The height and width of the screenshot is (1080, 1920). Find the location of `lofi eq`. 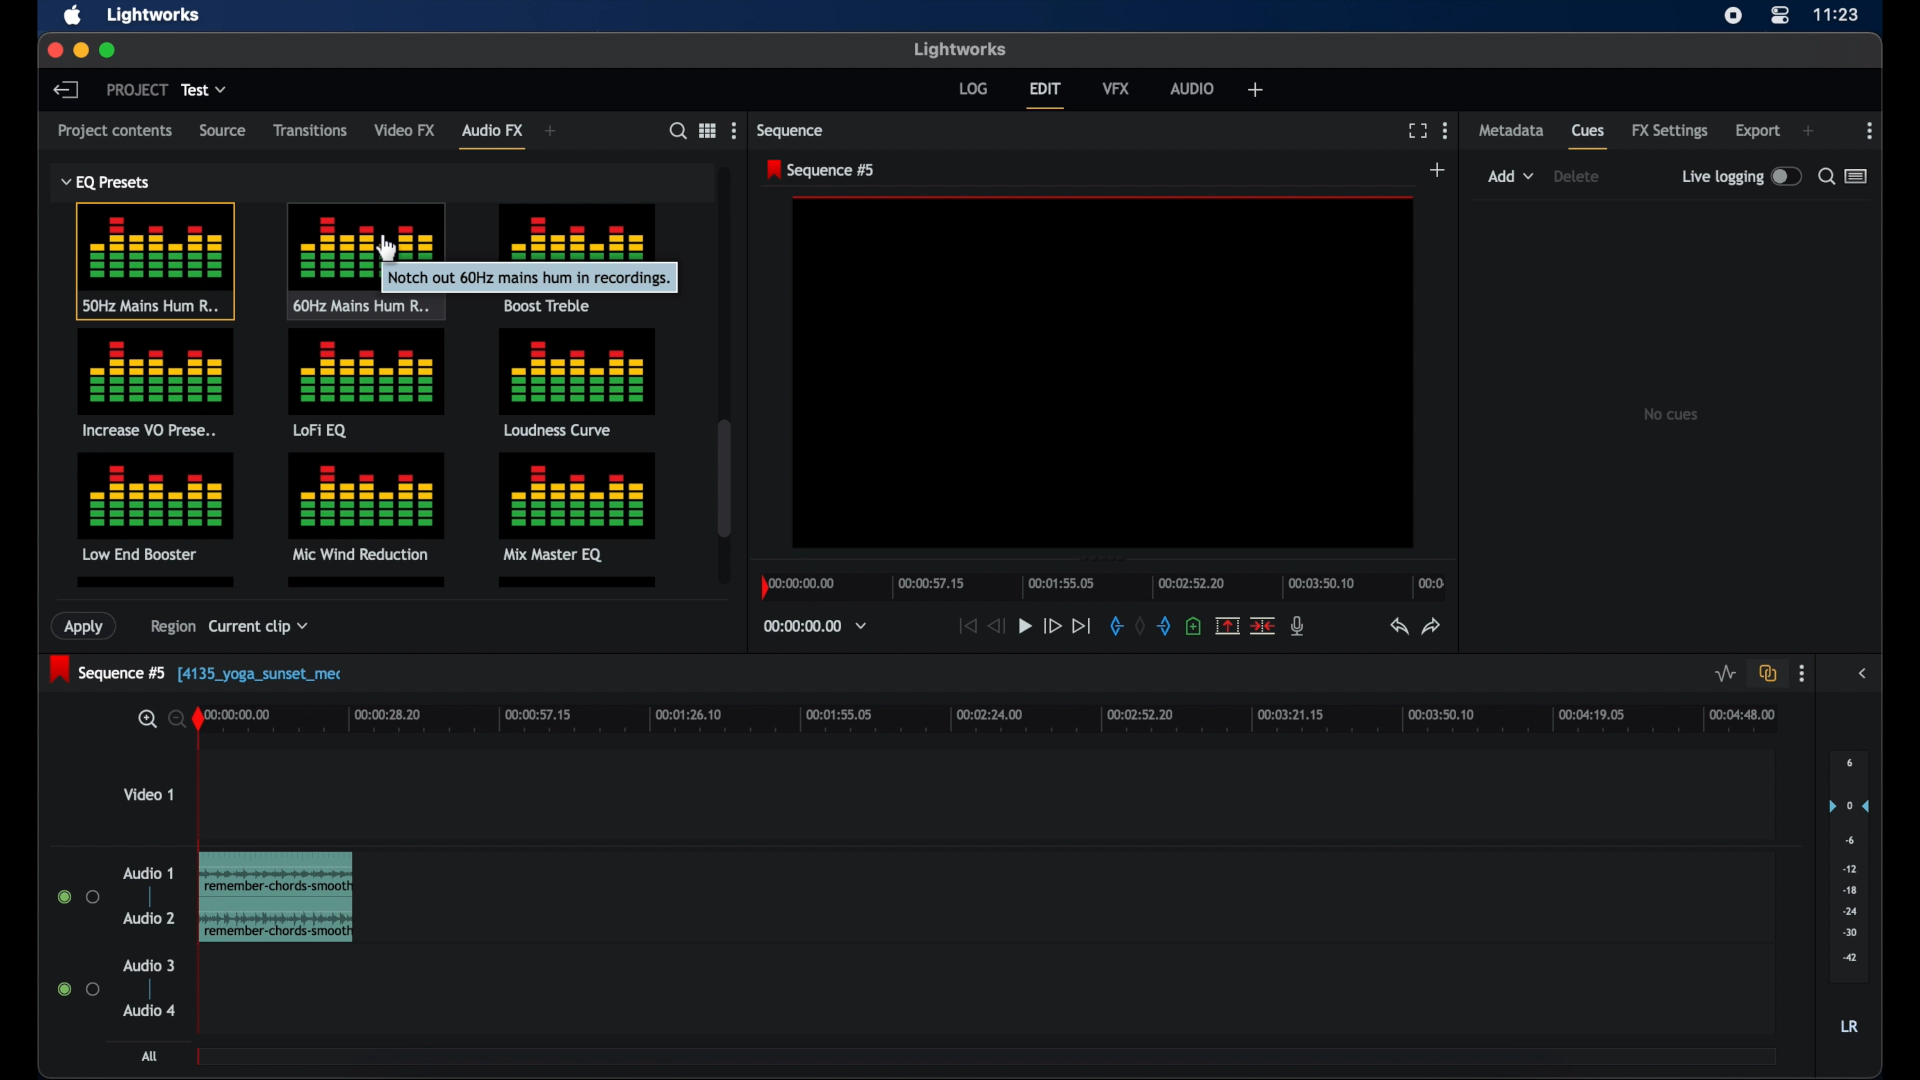

lofi eq is located at coordinates (367, 384).